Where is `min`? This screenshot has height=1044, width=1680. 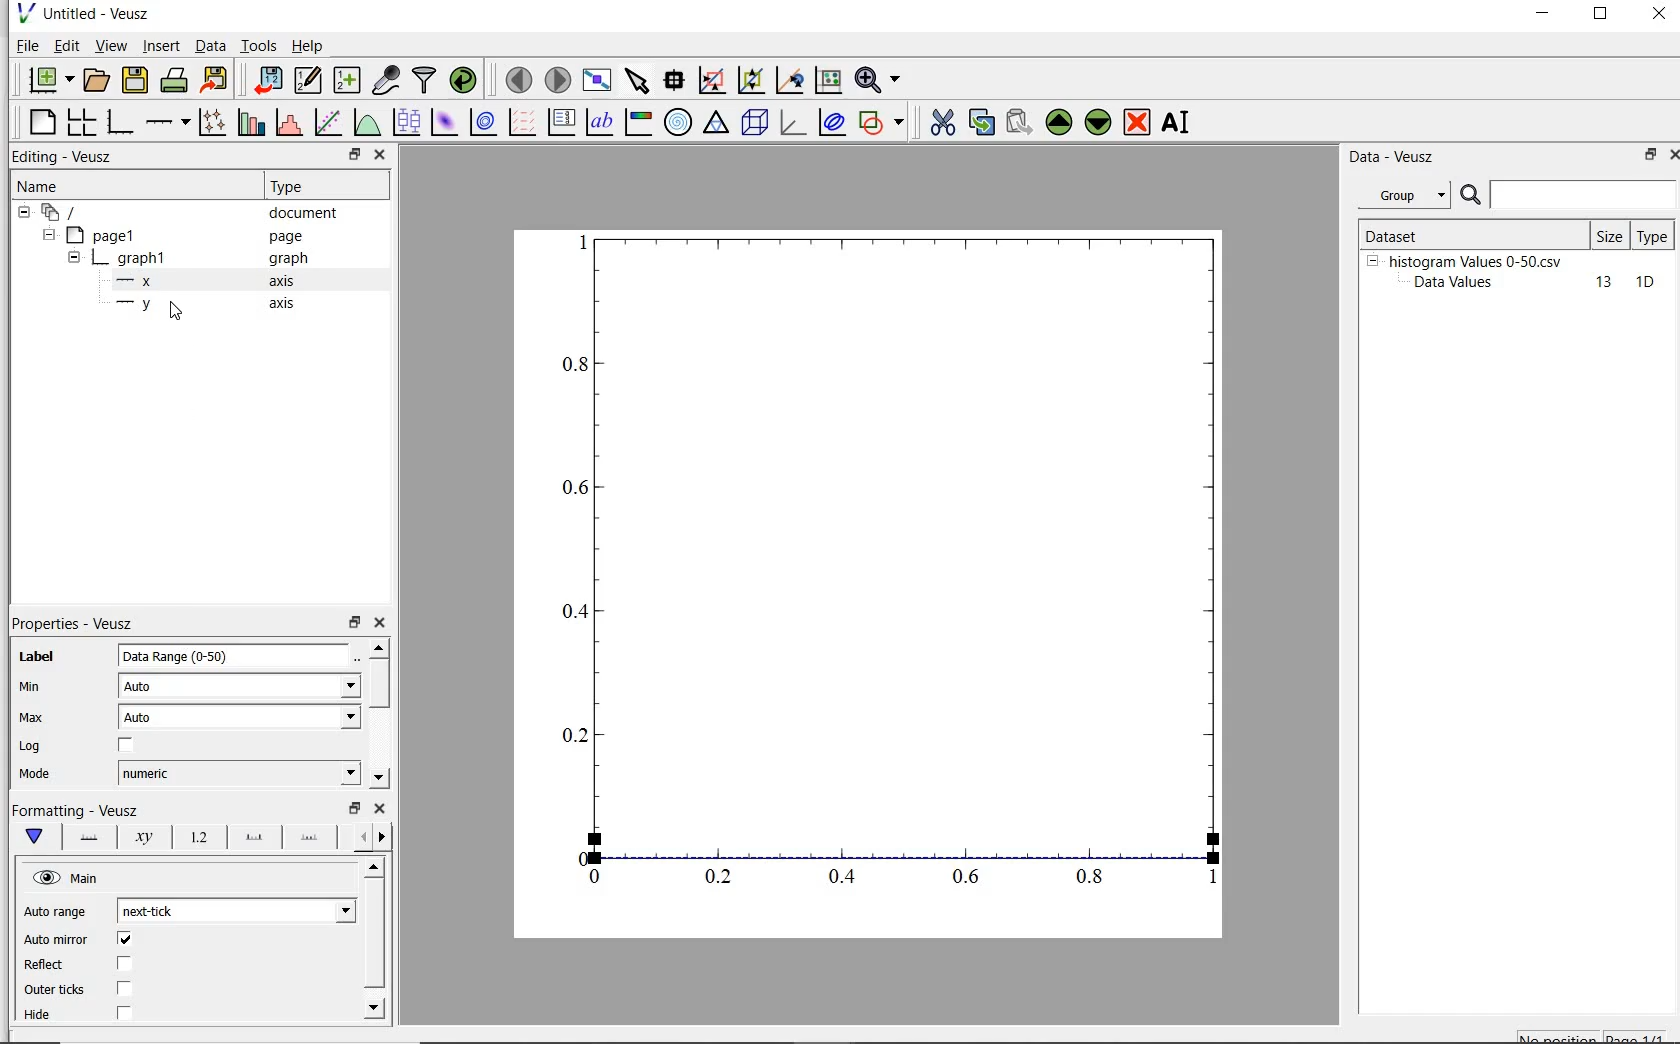 min is located at coordinates (36, 687).